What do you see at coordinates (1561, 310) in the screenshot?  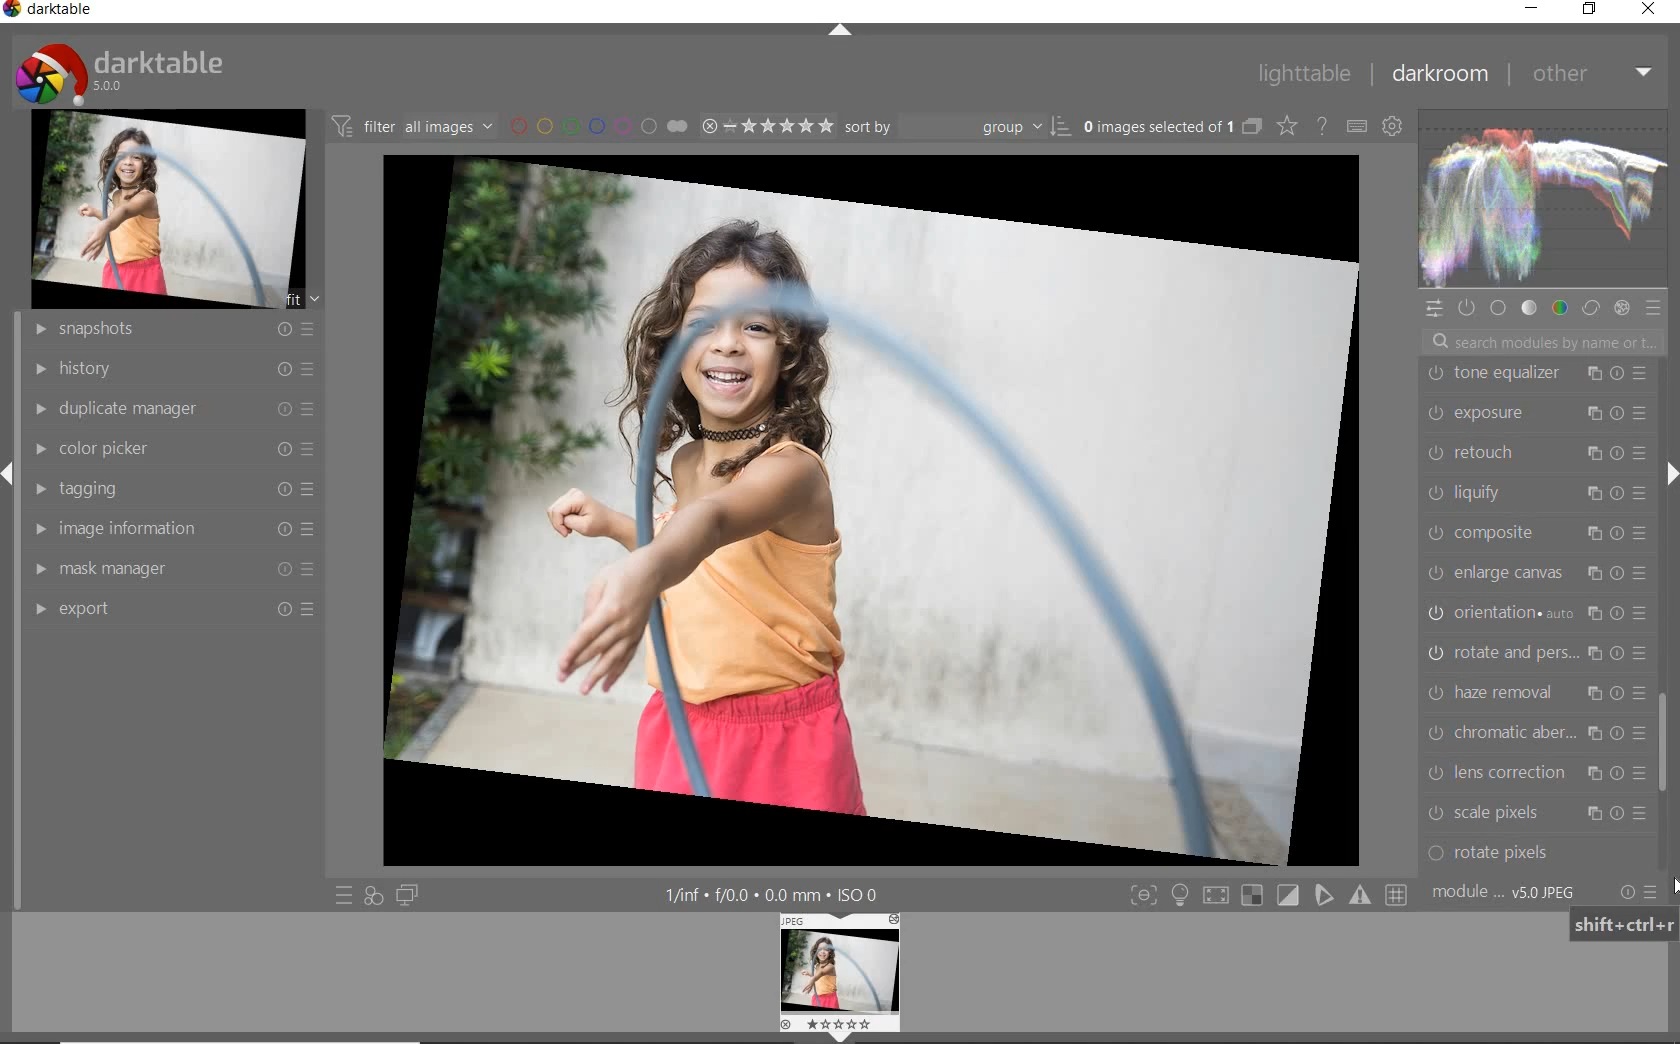 I see `color` at bounding box center [1561, 310].